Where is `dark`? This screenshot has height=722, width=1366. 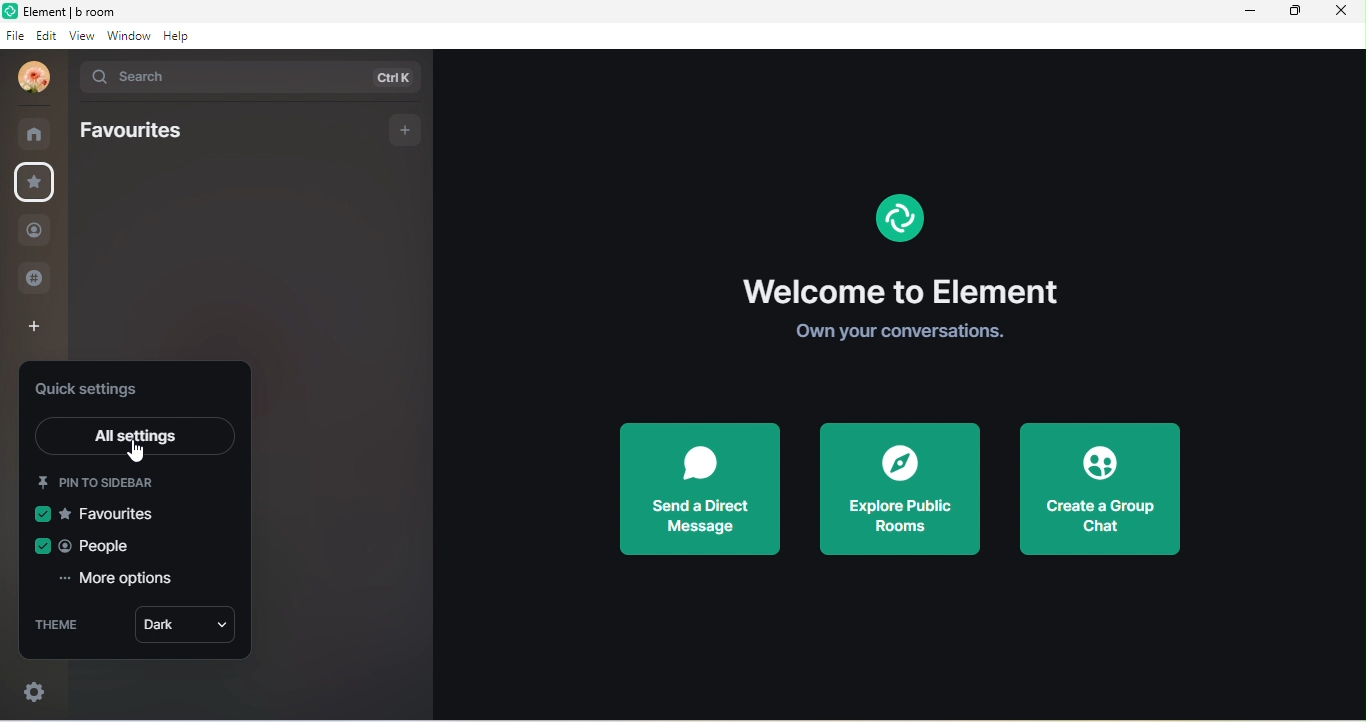 dark is located at coordinates (182, 627).